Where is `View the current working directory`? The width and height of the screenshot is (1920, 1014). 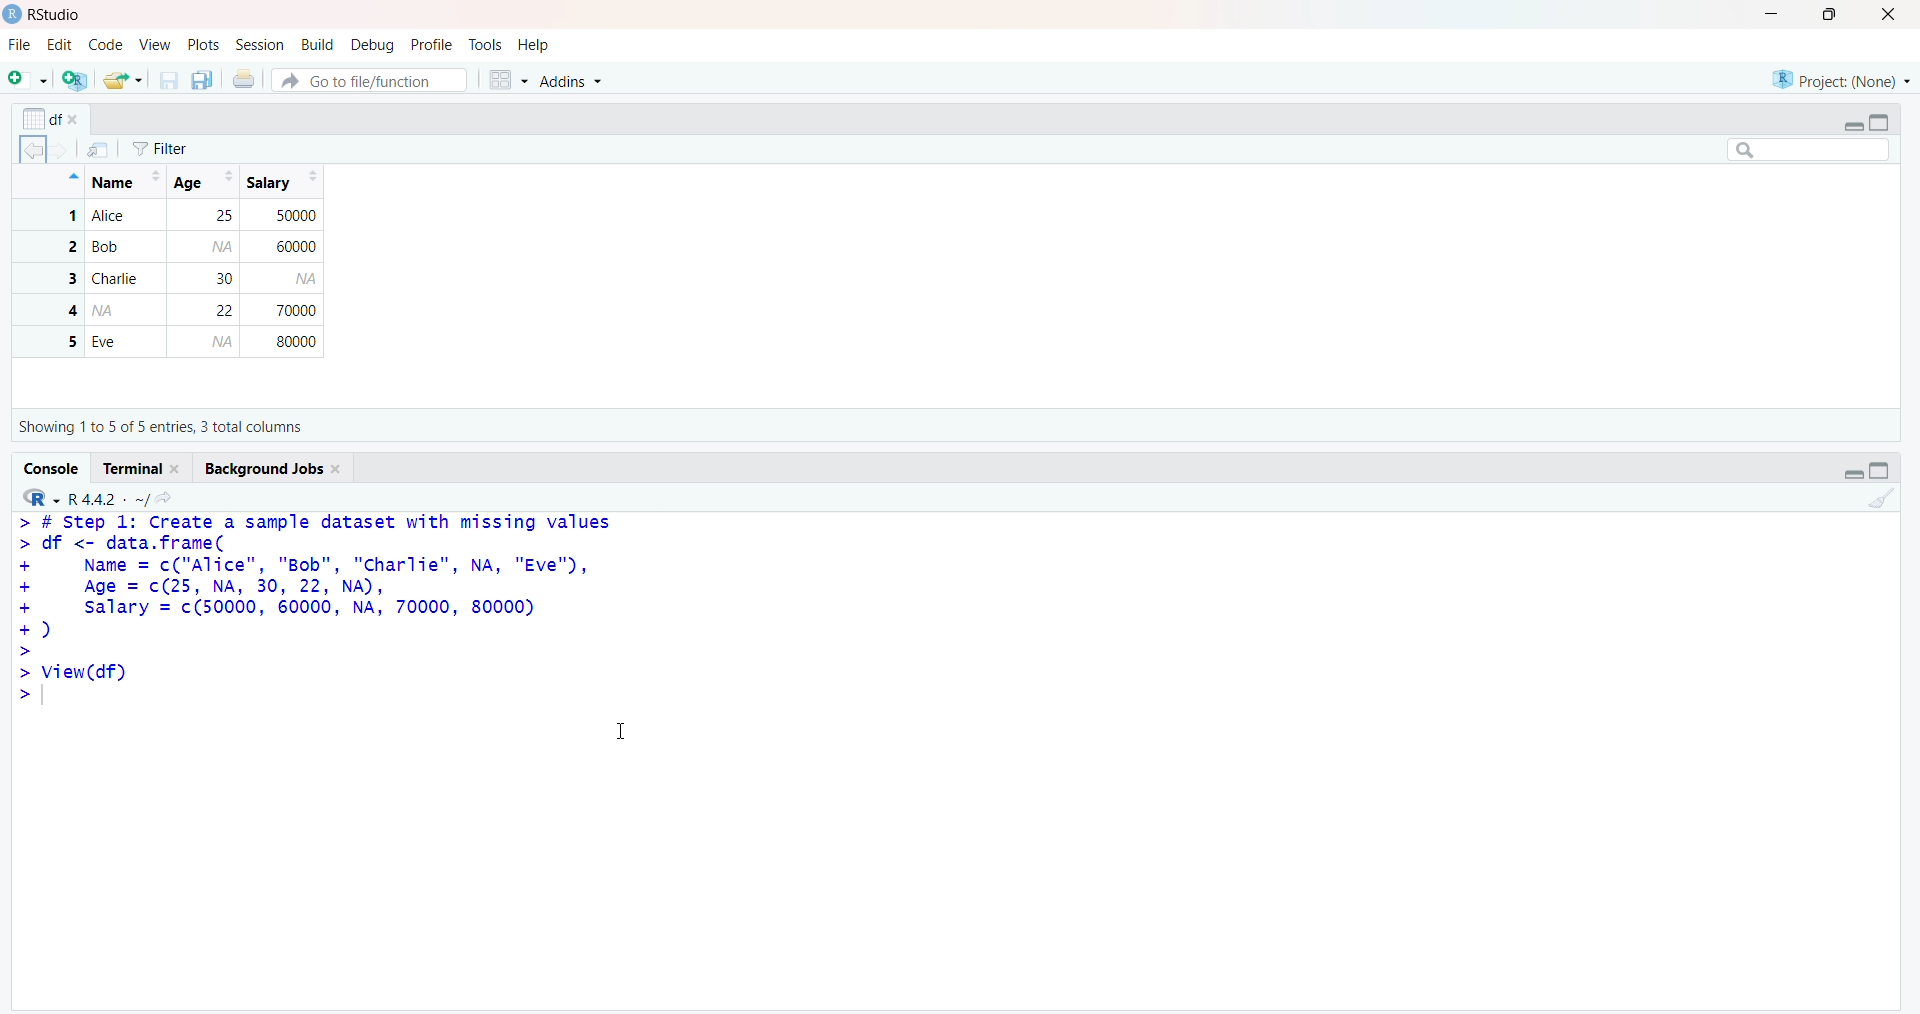 View the current working directory is located at coordinates (167, 497).